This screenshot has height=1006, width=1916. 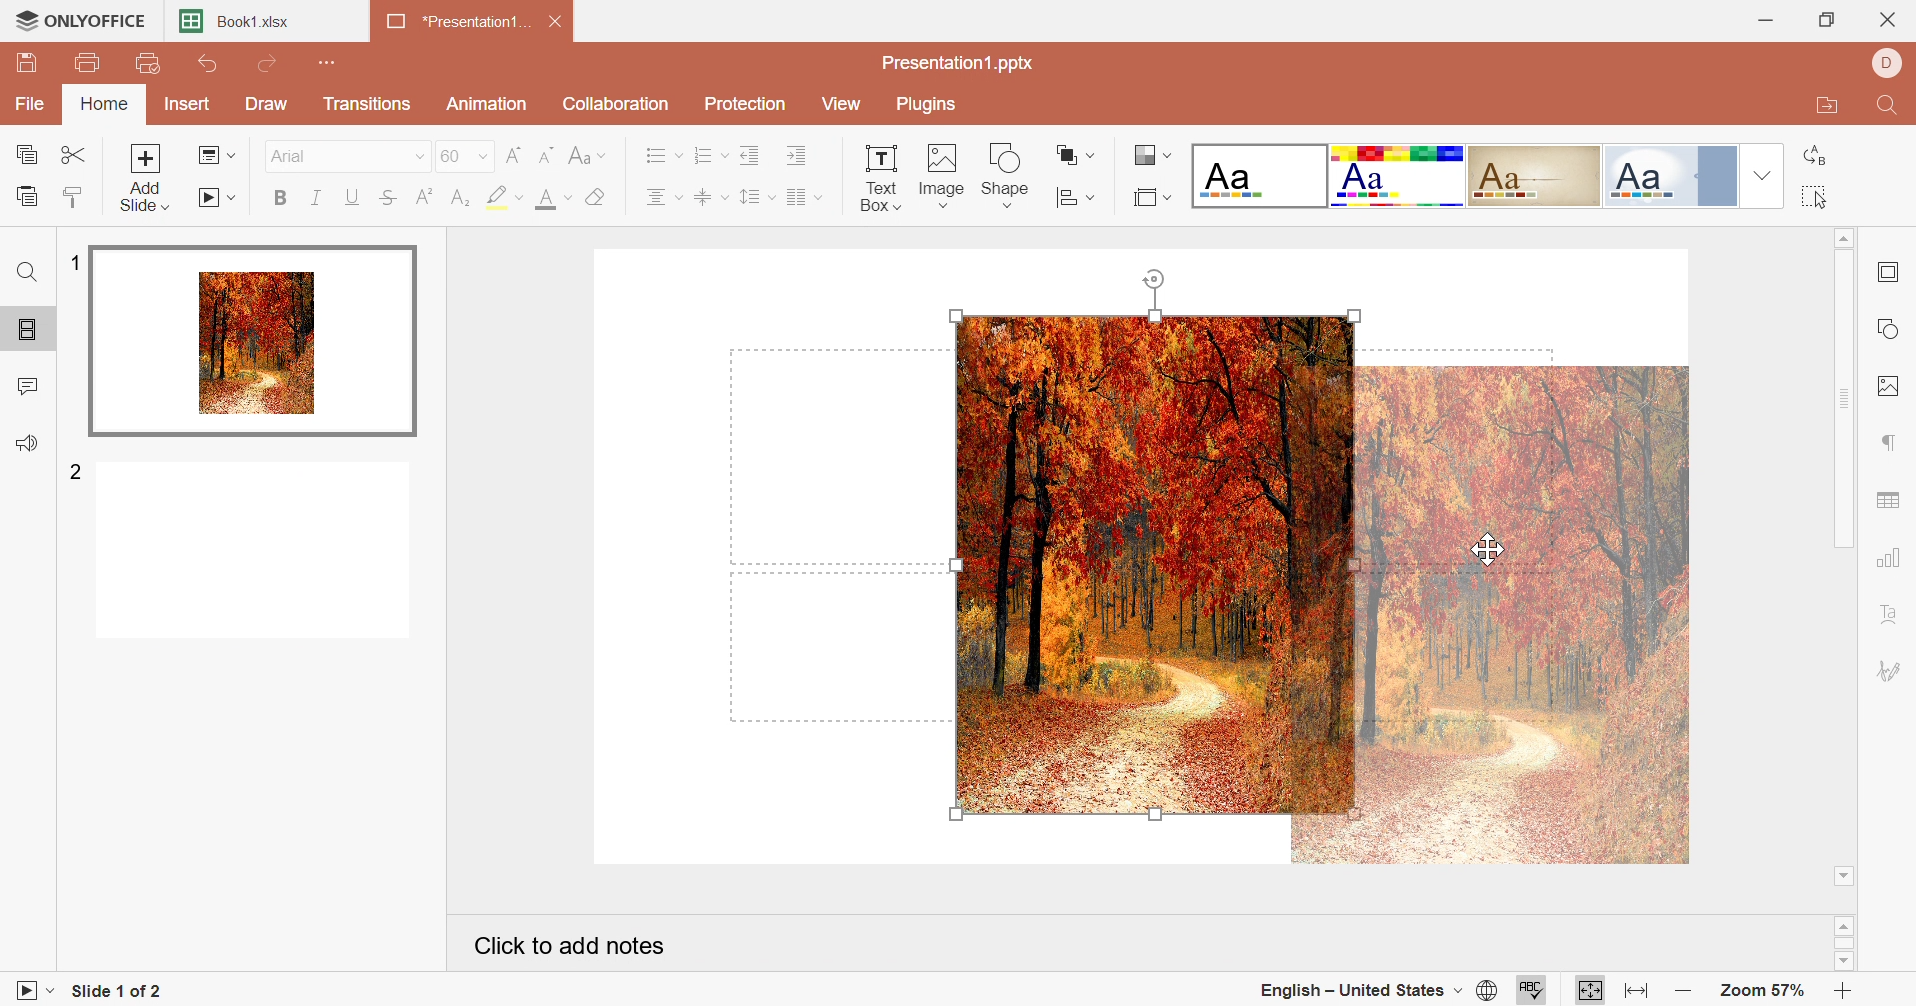 I want to click on Line spacing, so click(x=749, y=200).